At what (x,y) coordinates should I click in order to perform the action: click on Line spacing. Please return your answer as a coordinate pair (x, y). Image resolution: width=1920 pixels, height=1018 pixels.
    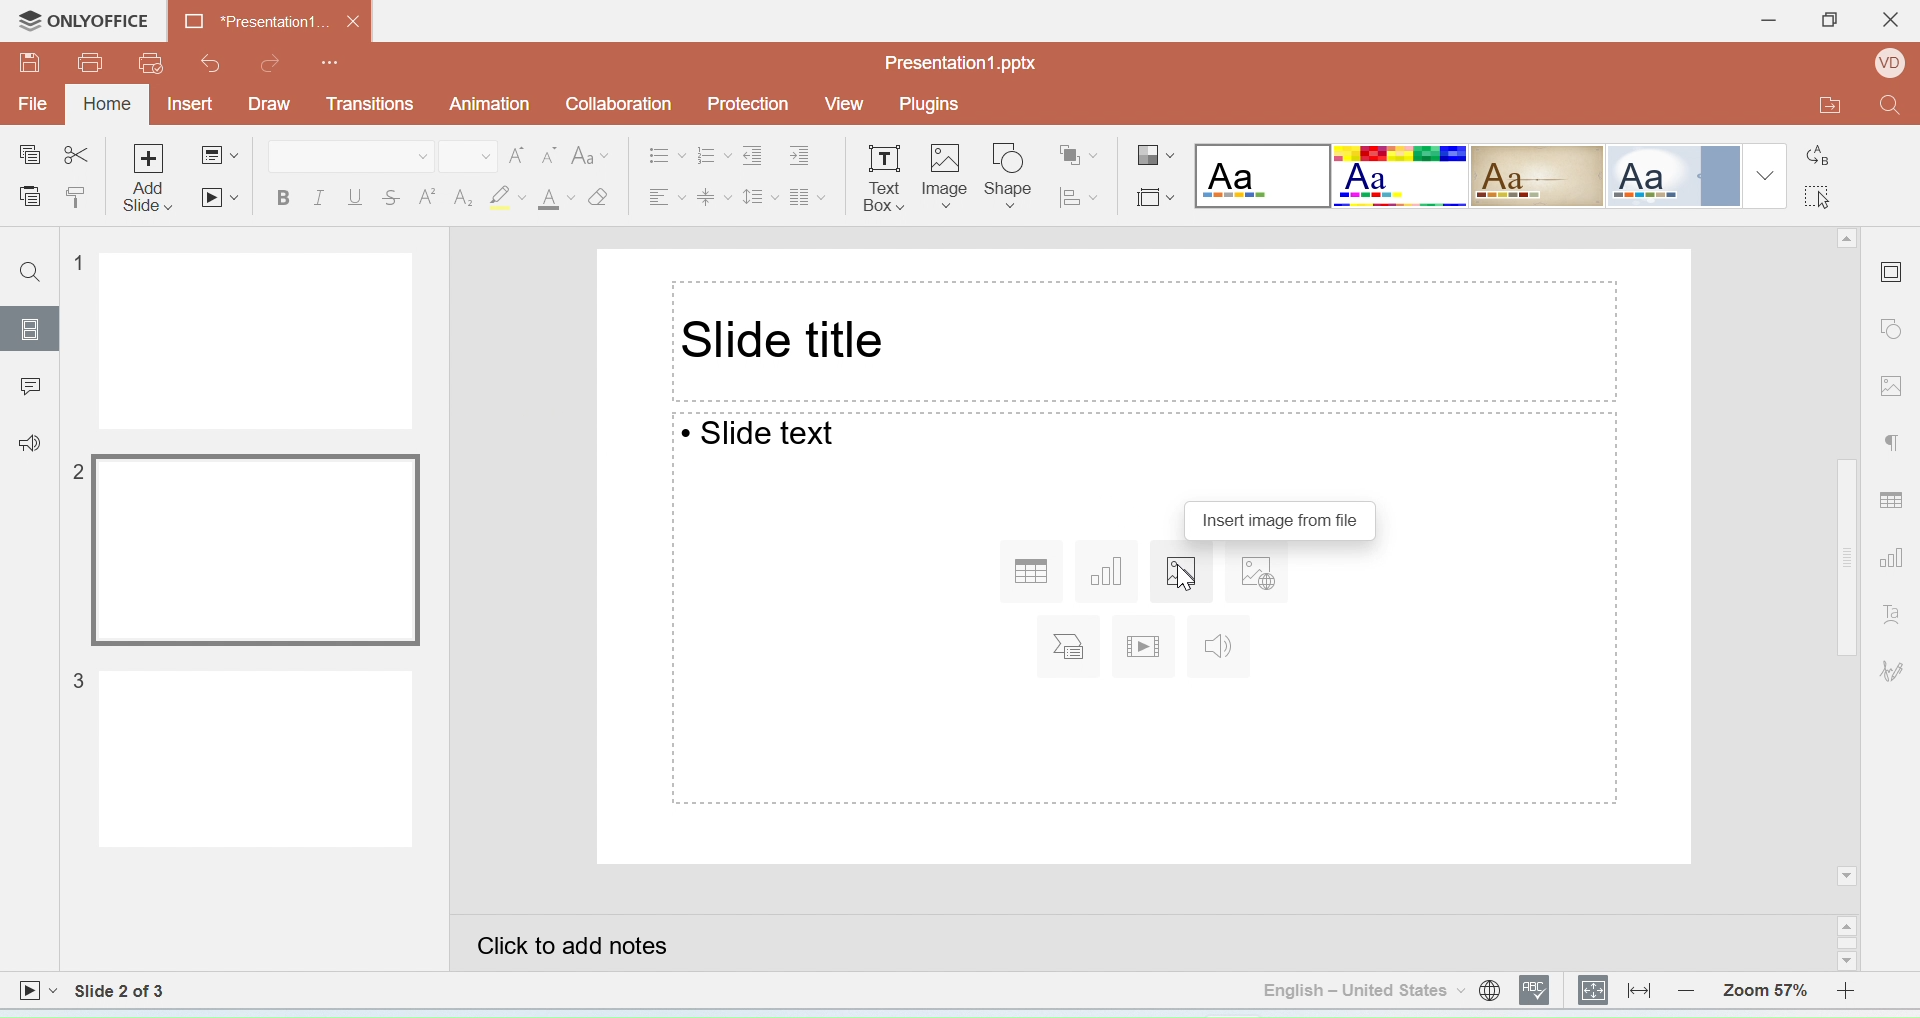
    Looking at the image, I should click on (761, 193).